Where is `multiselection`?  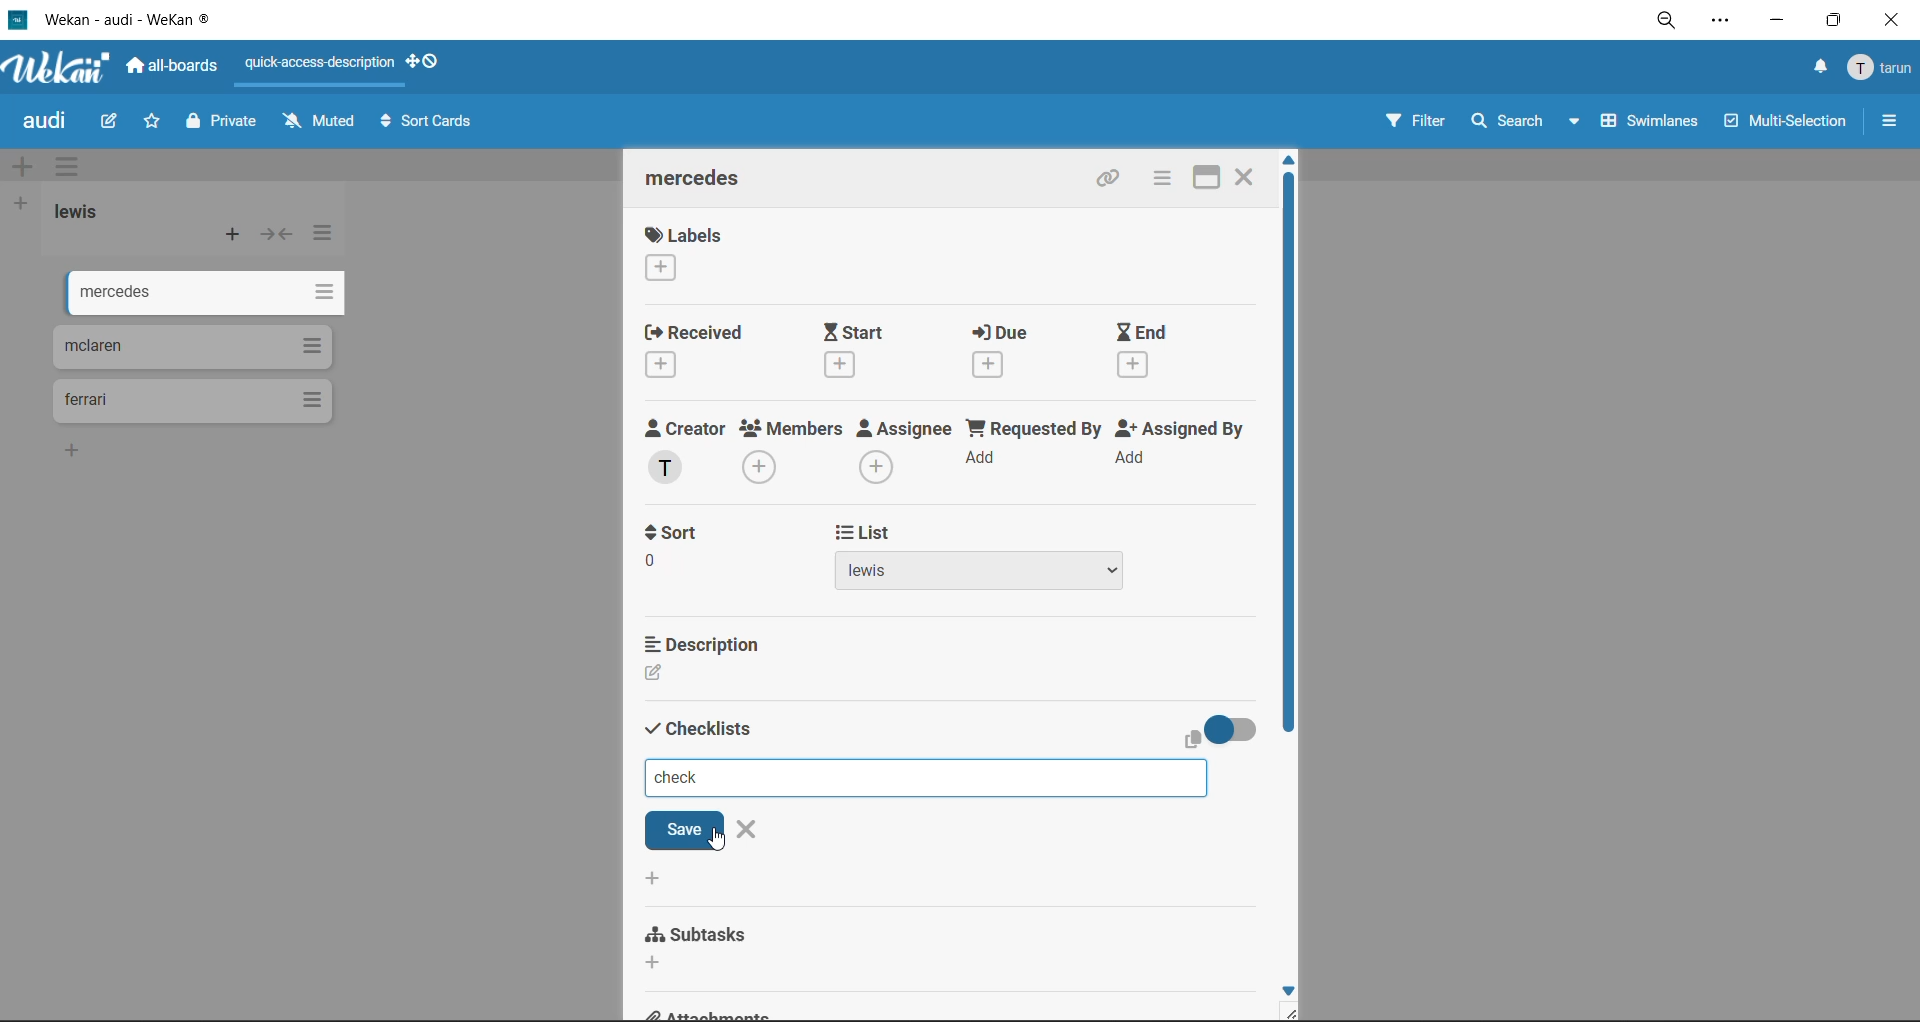
multiselection is located at coordinates (1787, 125).